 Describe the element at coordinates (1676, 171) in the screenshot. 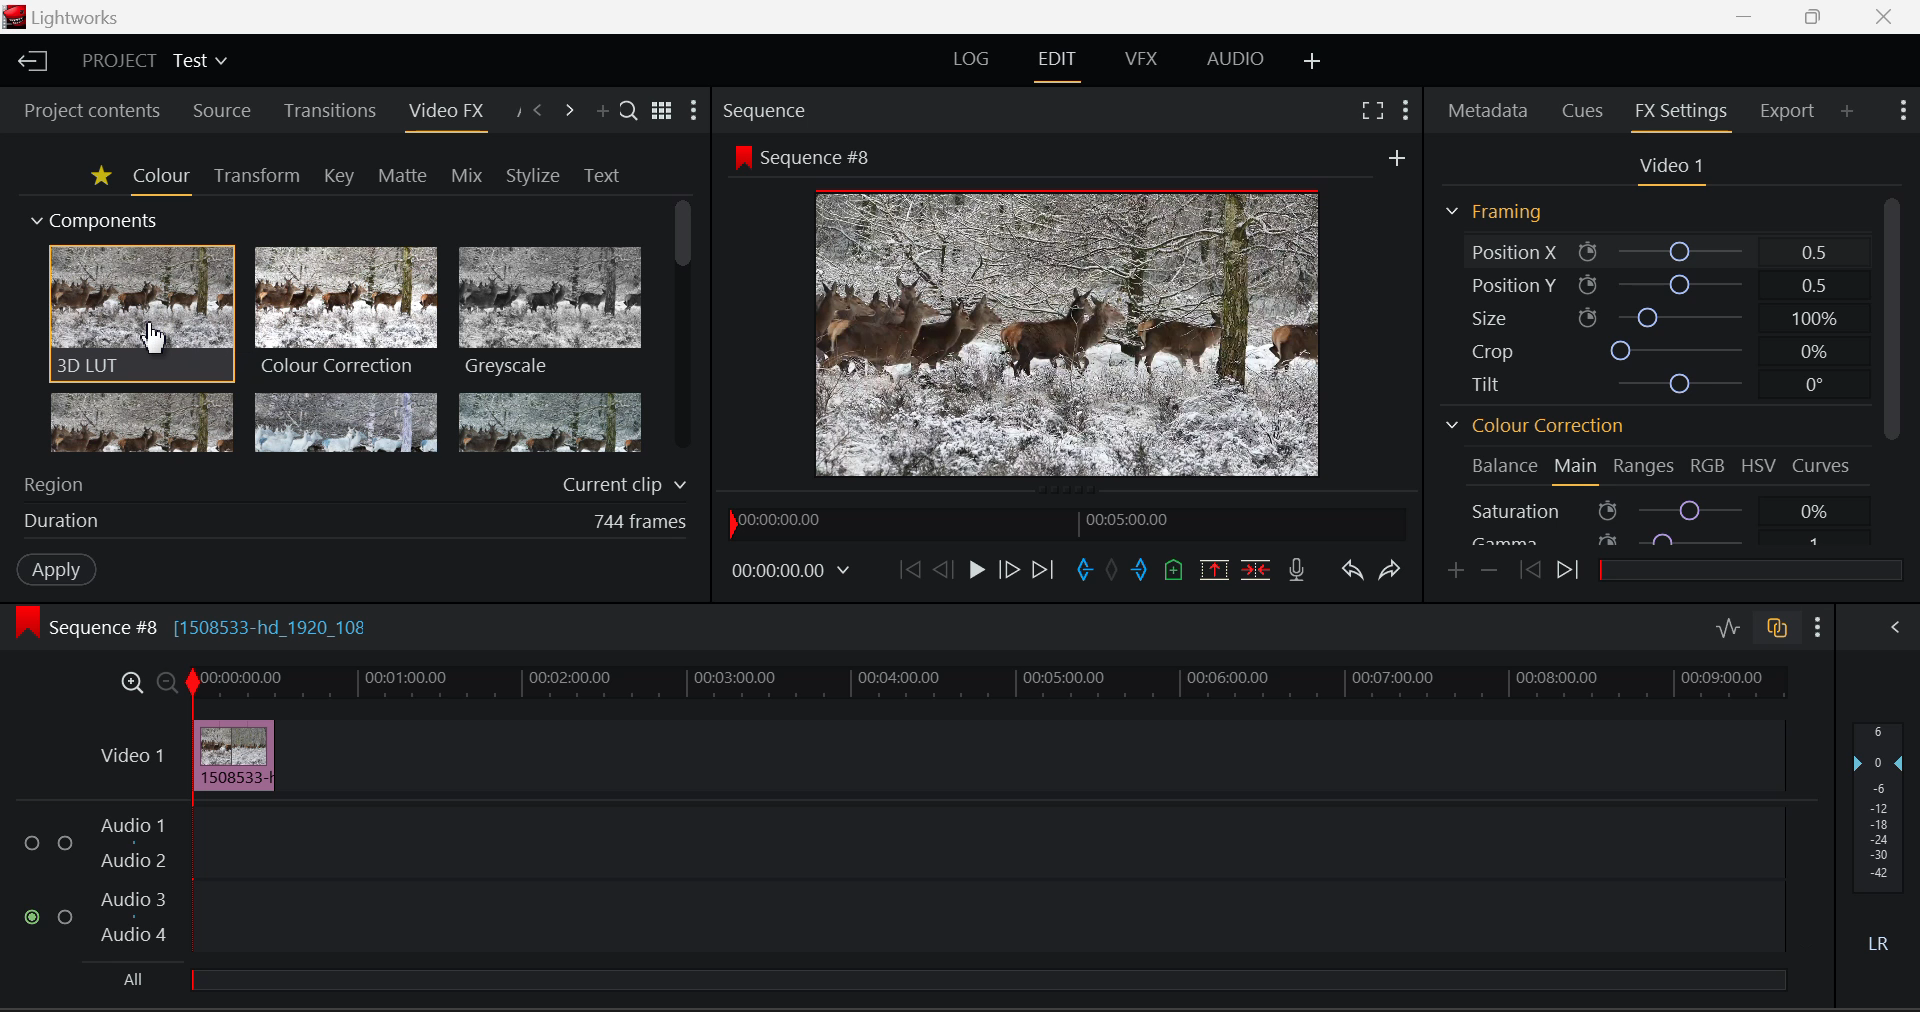

I see `Video Settings` at that location.